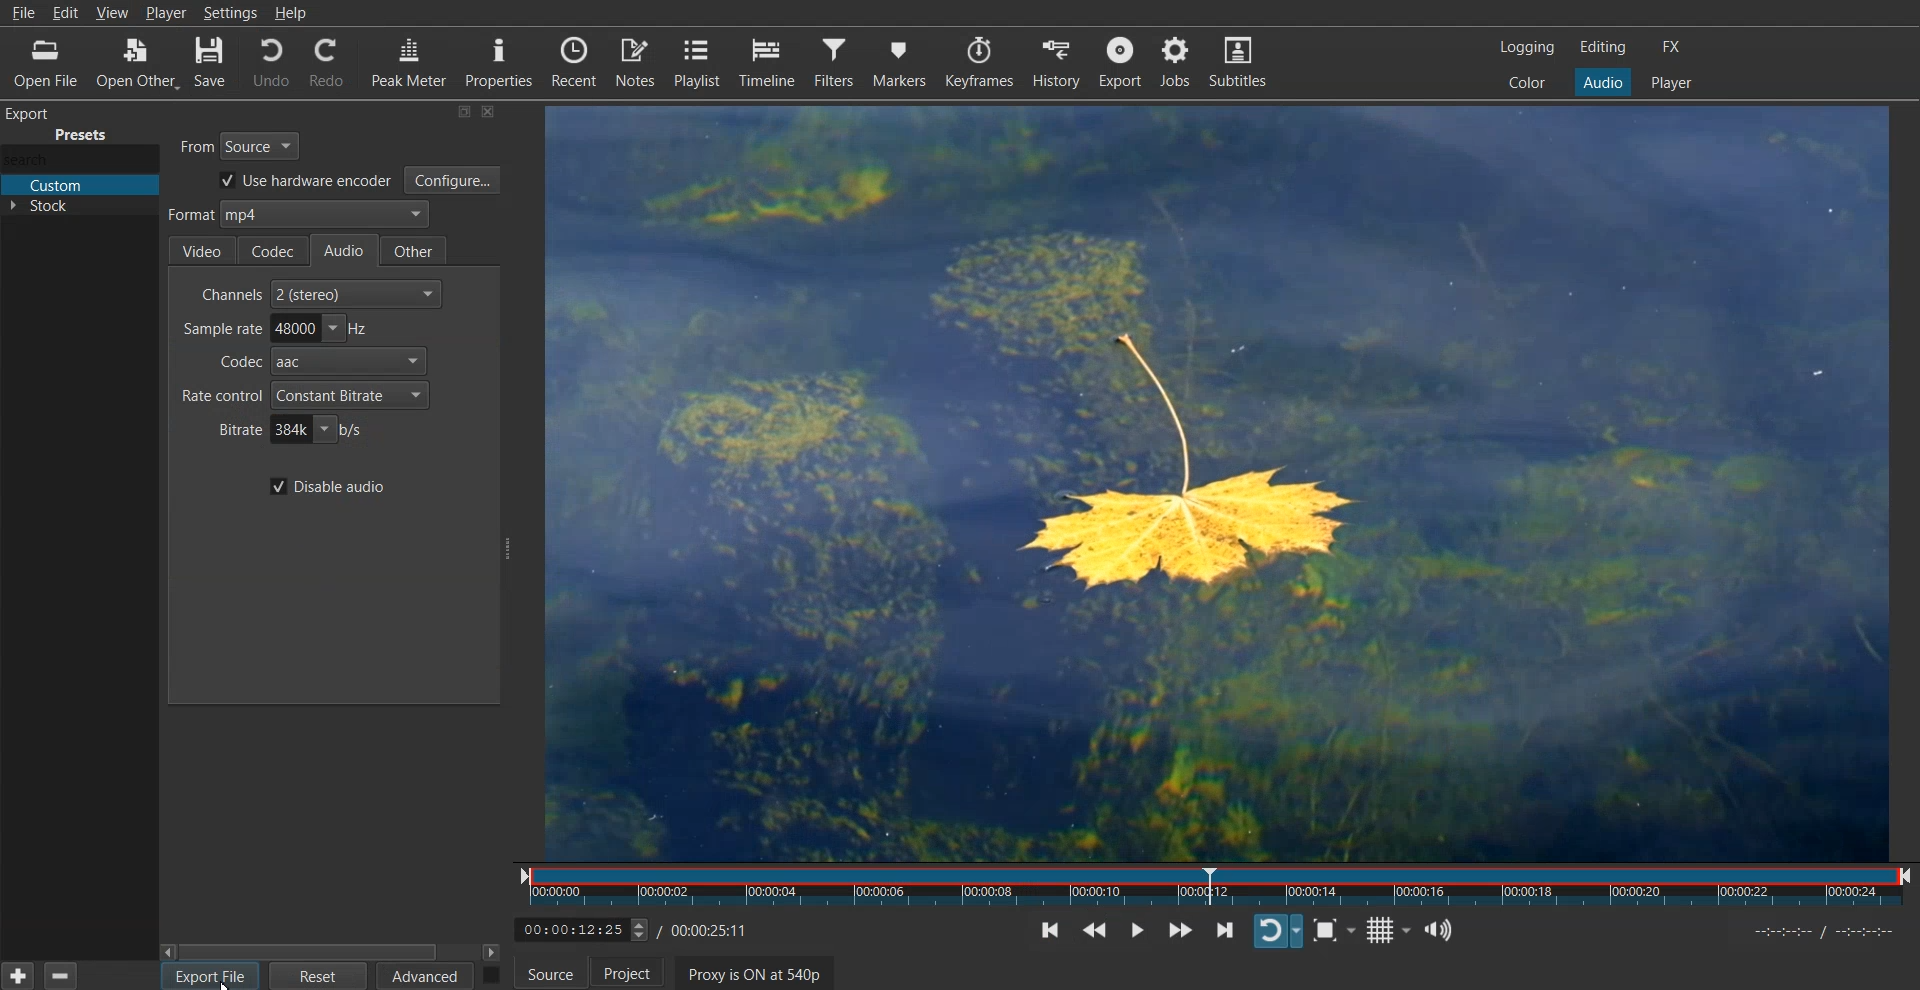  What do you see at coordinates (201, 251) in the screenshot?
I see `Video` at bounding box center [201, 251].